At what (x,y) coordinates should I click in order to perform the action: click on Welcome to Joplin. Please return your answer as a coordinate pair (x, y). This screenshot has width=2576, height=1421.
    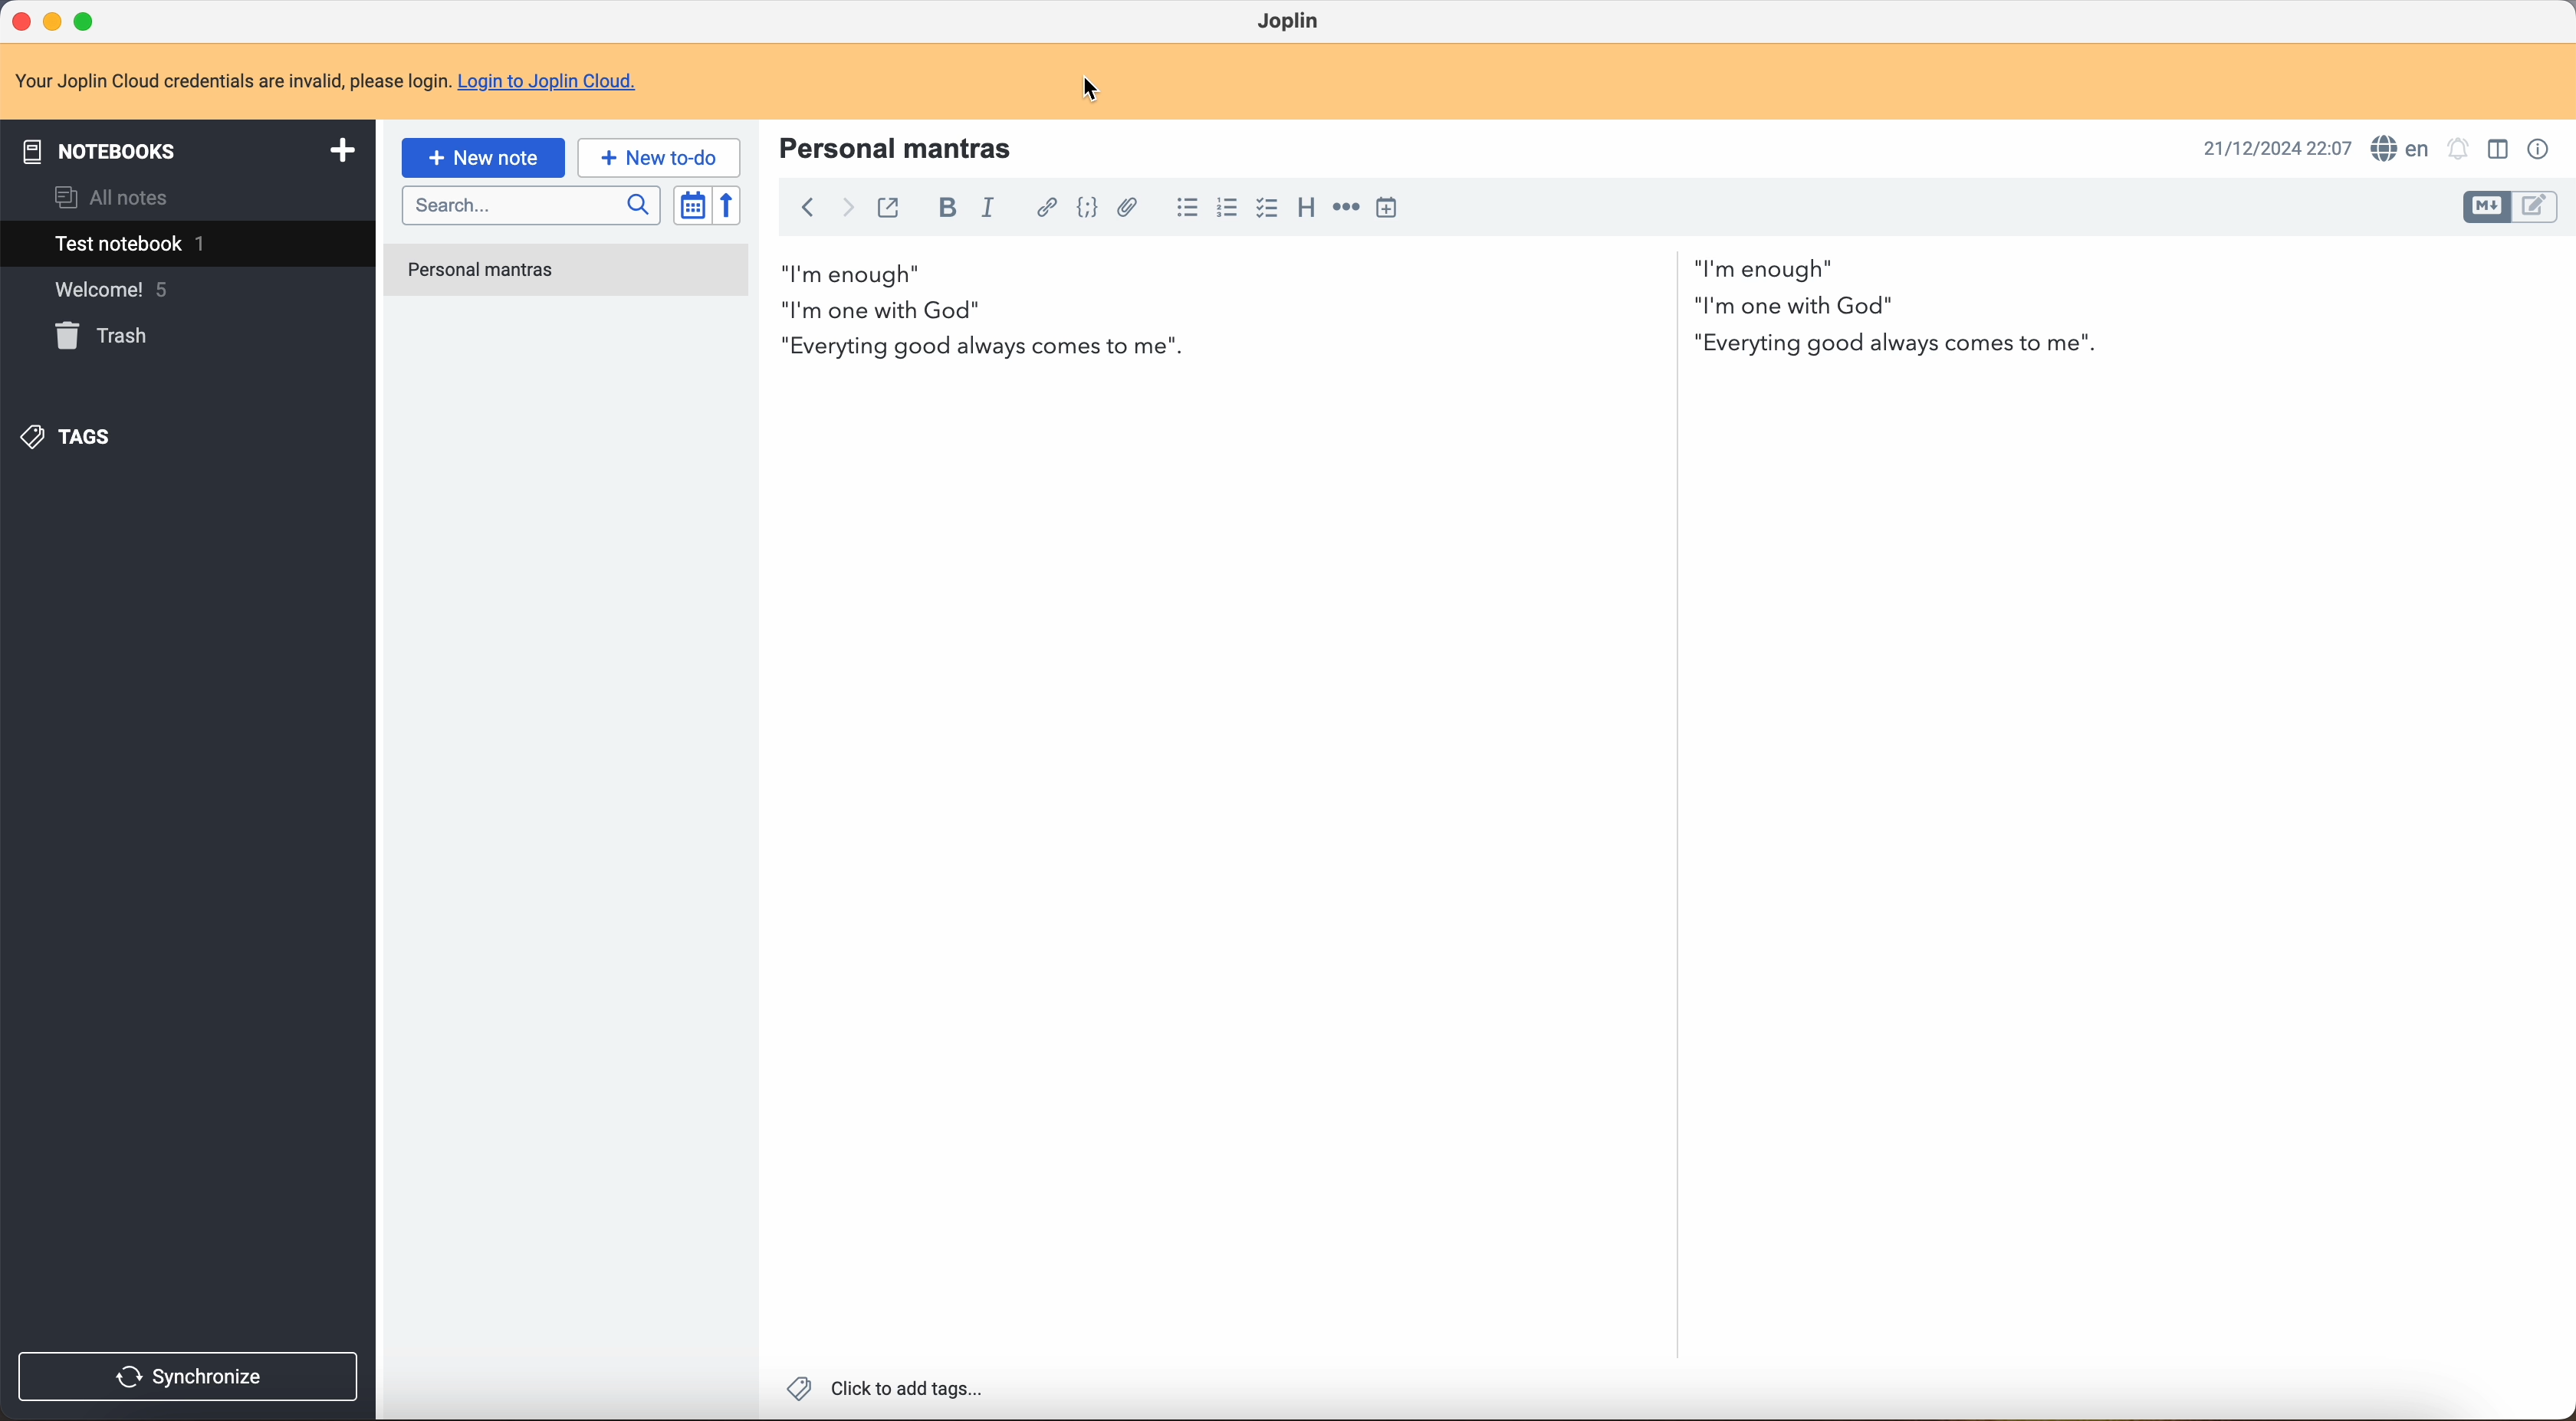
    Looking at the image, I should click on (950, 146).